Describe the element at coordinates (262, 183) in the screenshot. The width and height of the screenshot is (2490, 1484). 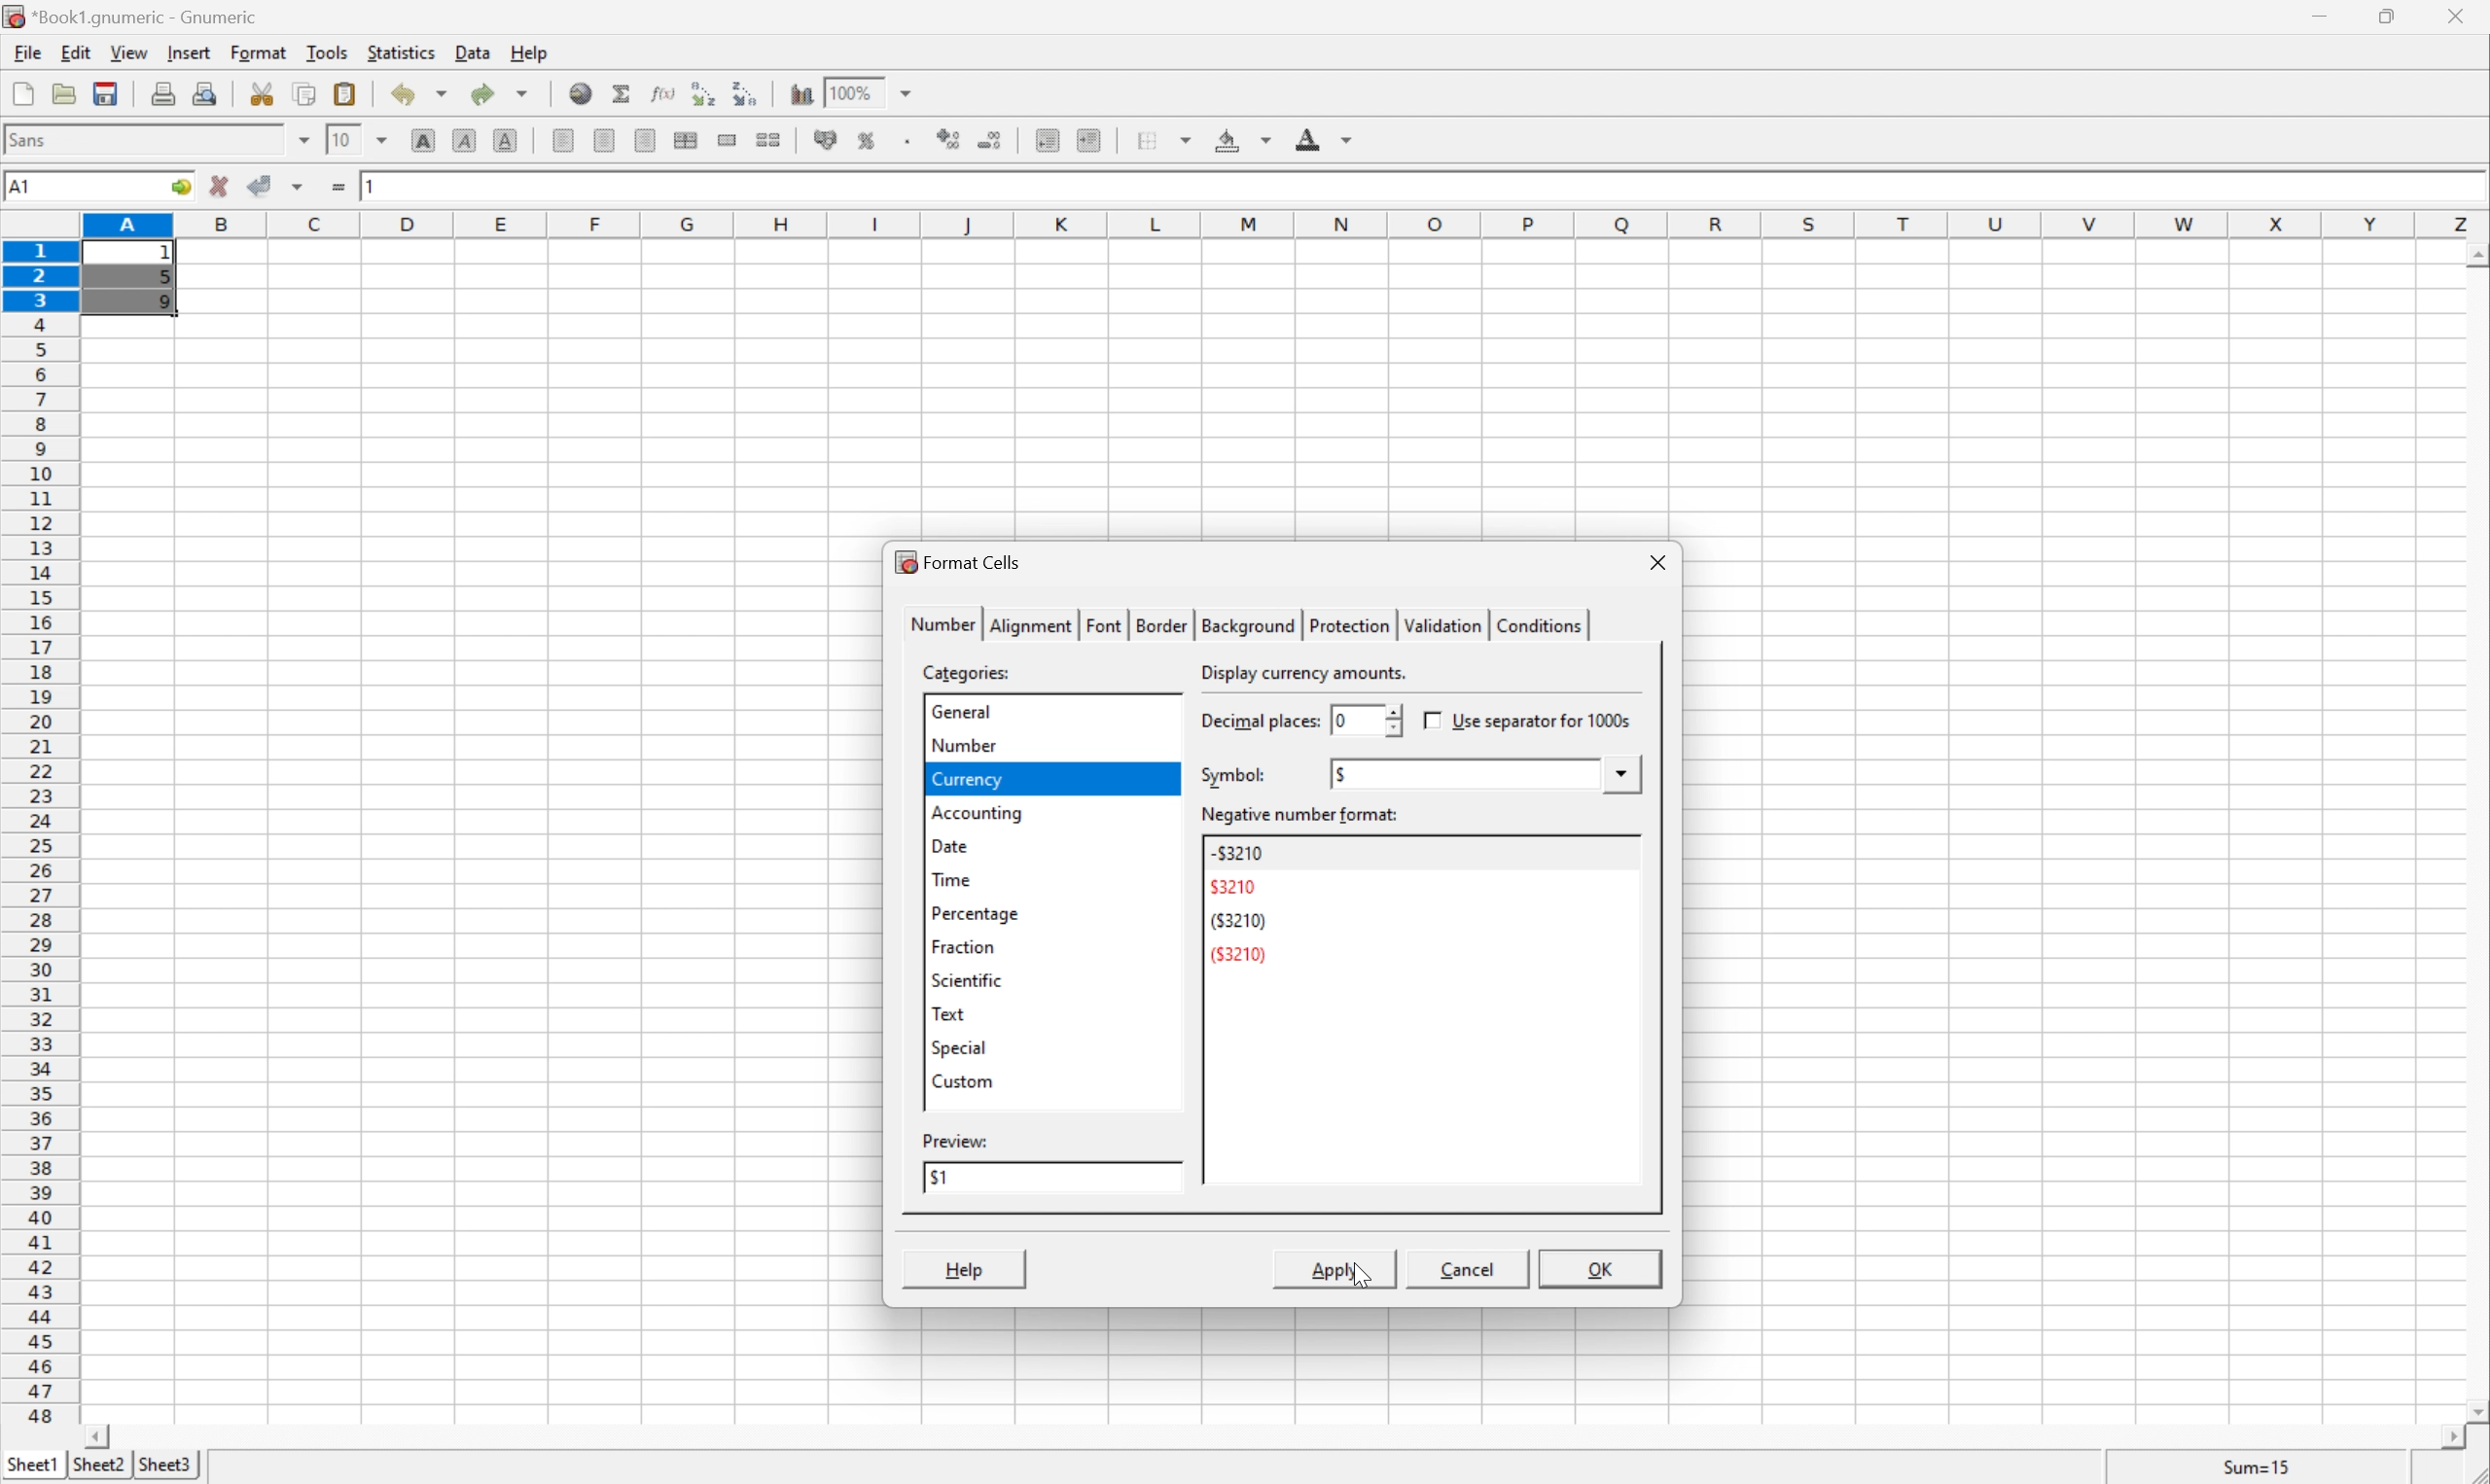
I see `accept changes` at that location.